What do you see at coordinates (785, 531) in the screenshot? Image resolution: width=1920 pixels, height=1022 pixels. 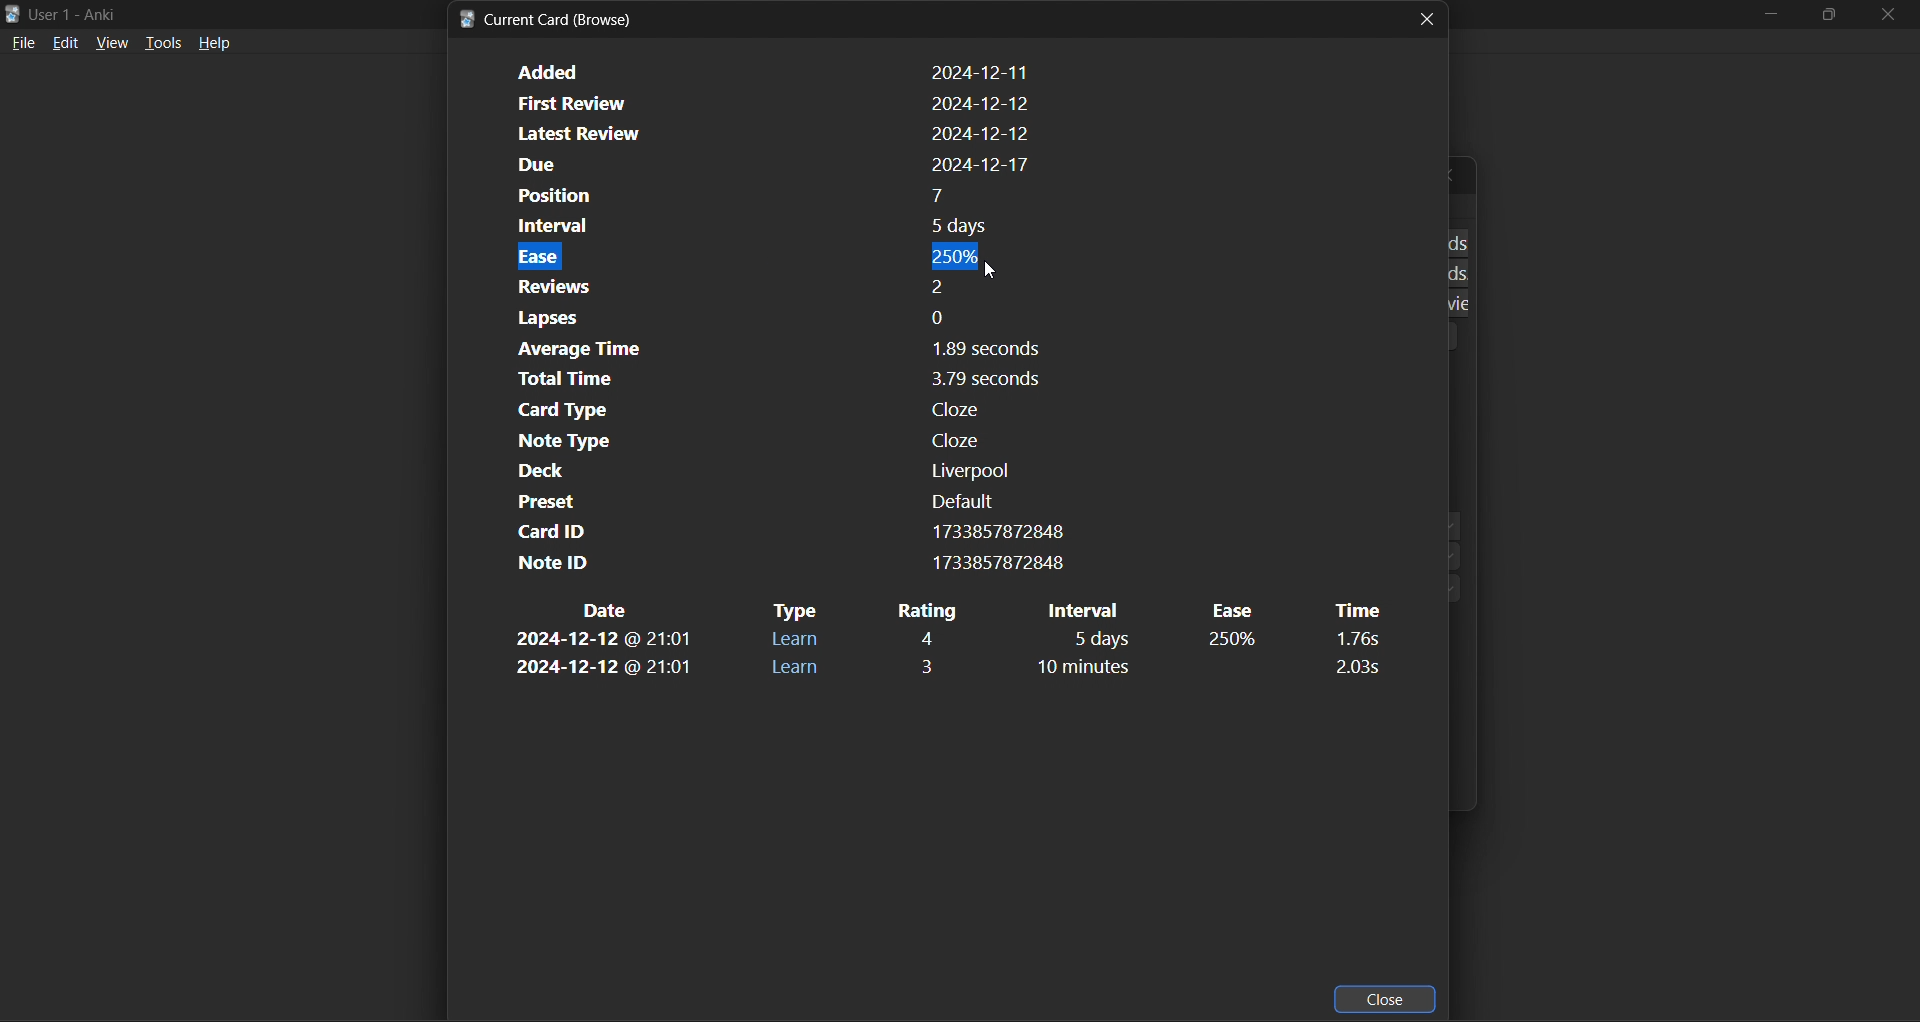 I see `card id` at bounding box center [785, 531].